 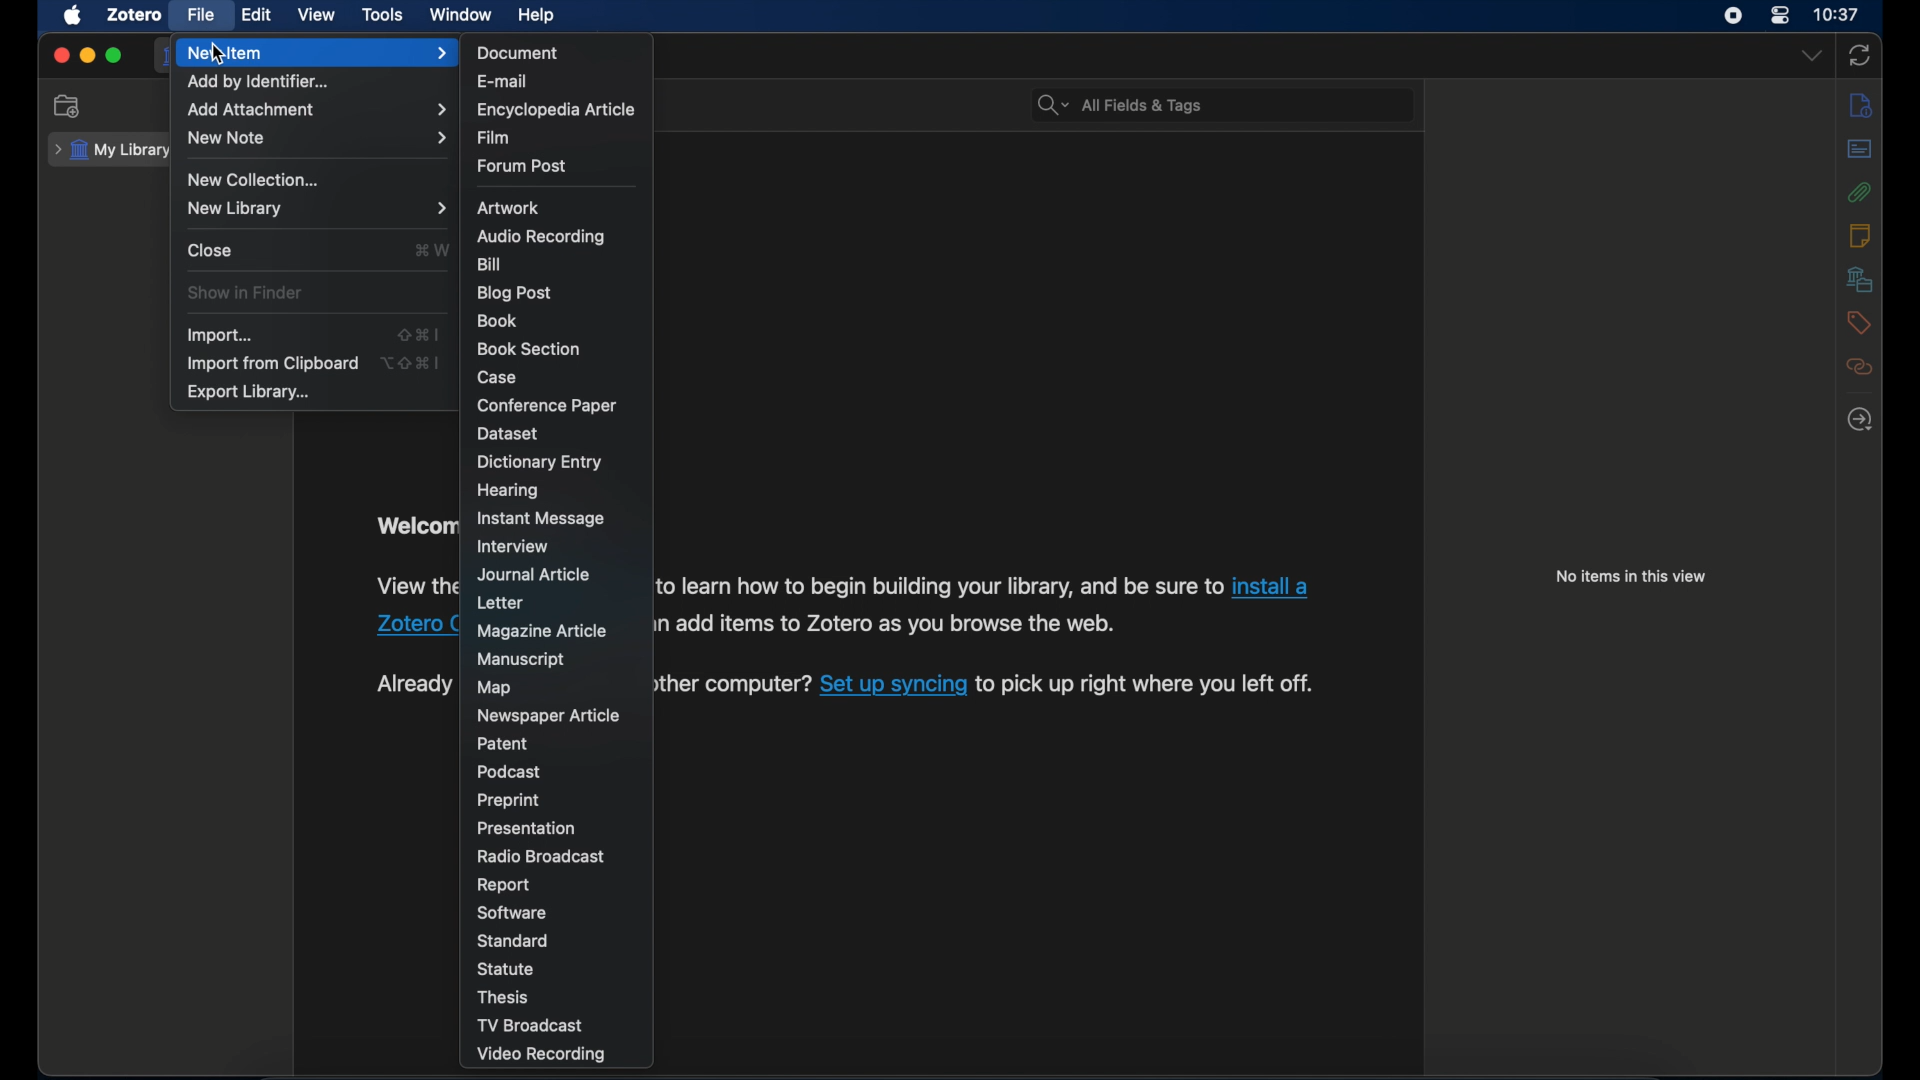 What do you see at coordinates (115, 57) in the screenshot?
I see `maximize` at bounding box center [115, 57].